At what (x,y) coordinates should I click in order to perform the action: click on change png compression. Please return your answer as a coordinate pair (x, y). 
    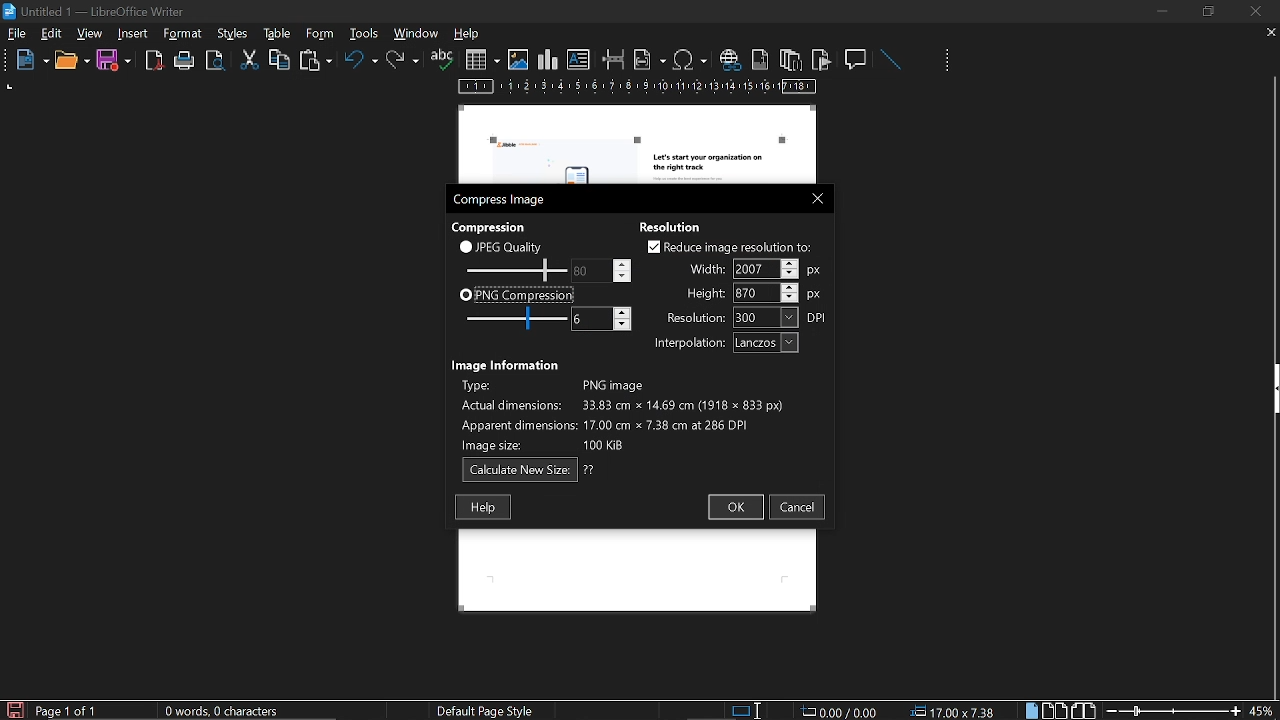
    Looking at the image, I should click on (601, 319).